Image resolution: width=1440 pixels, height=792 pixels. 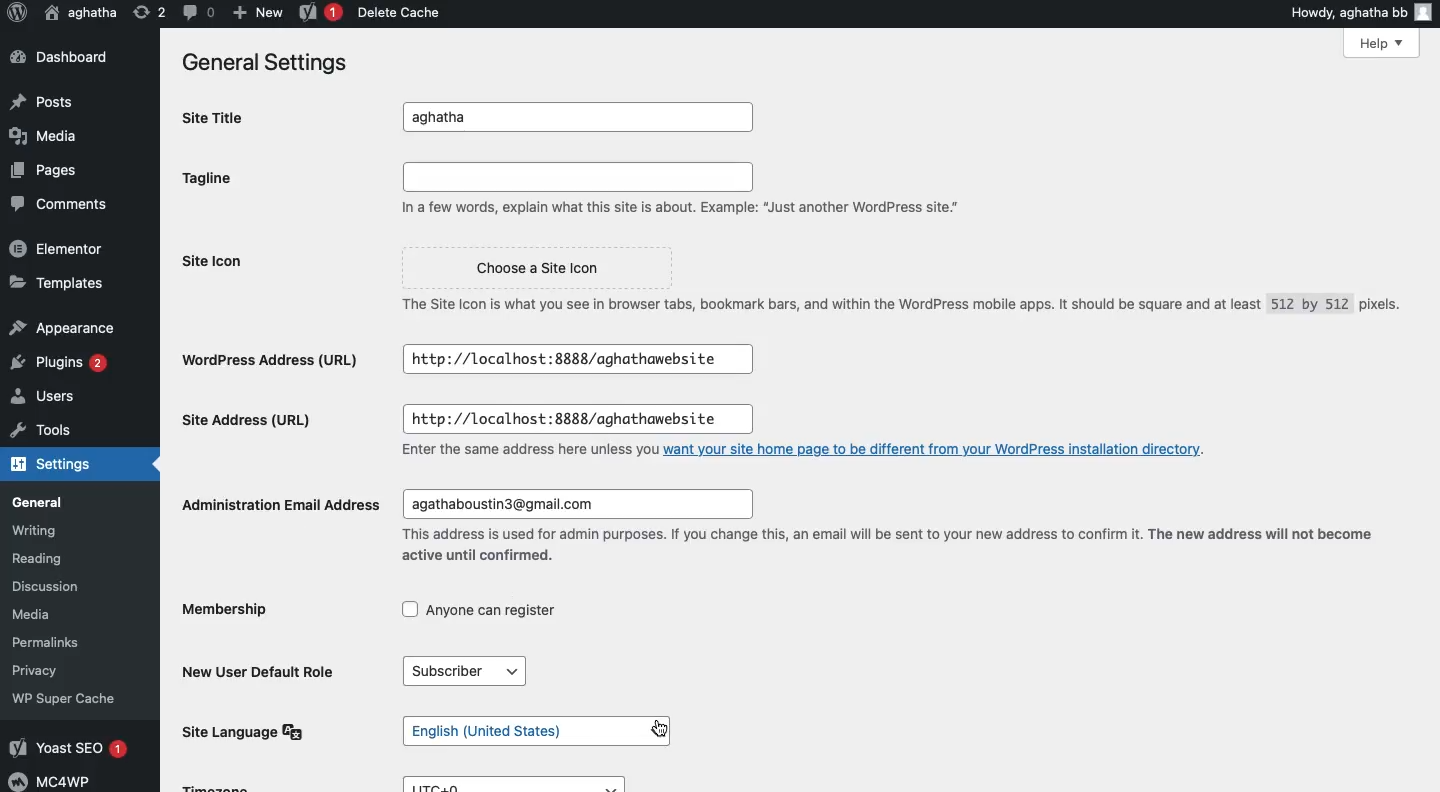 What do you see at coordinates (807, 448) in the screenshot?
I see `Enter the same address here unless you want your site home page to be different from your WordPress installation directory.` at bounding box center [807, 448].